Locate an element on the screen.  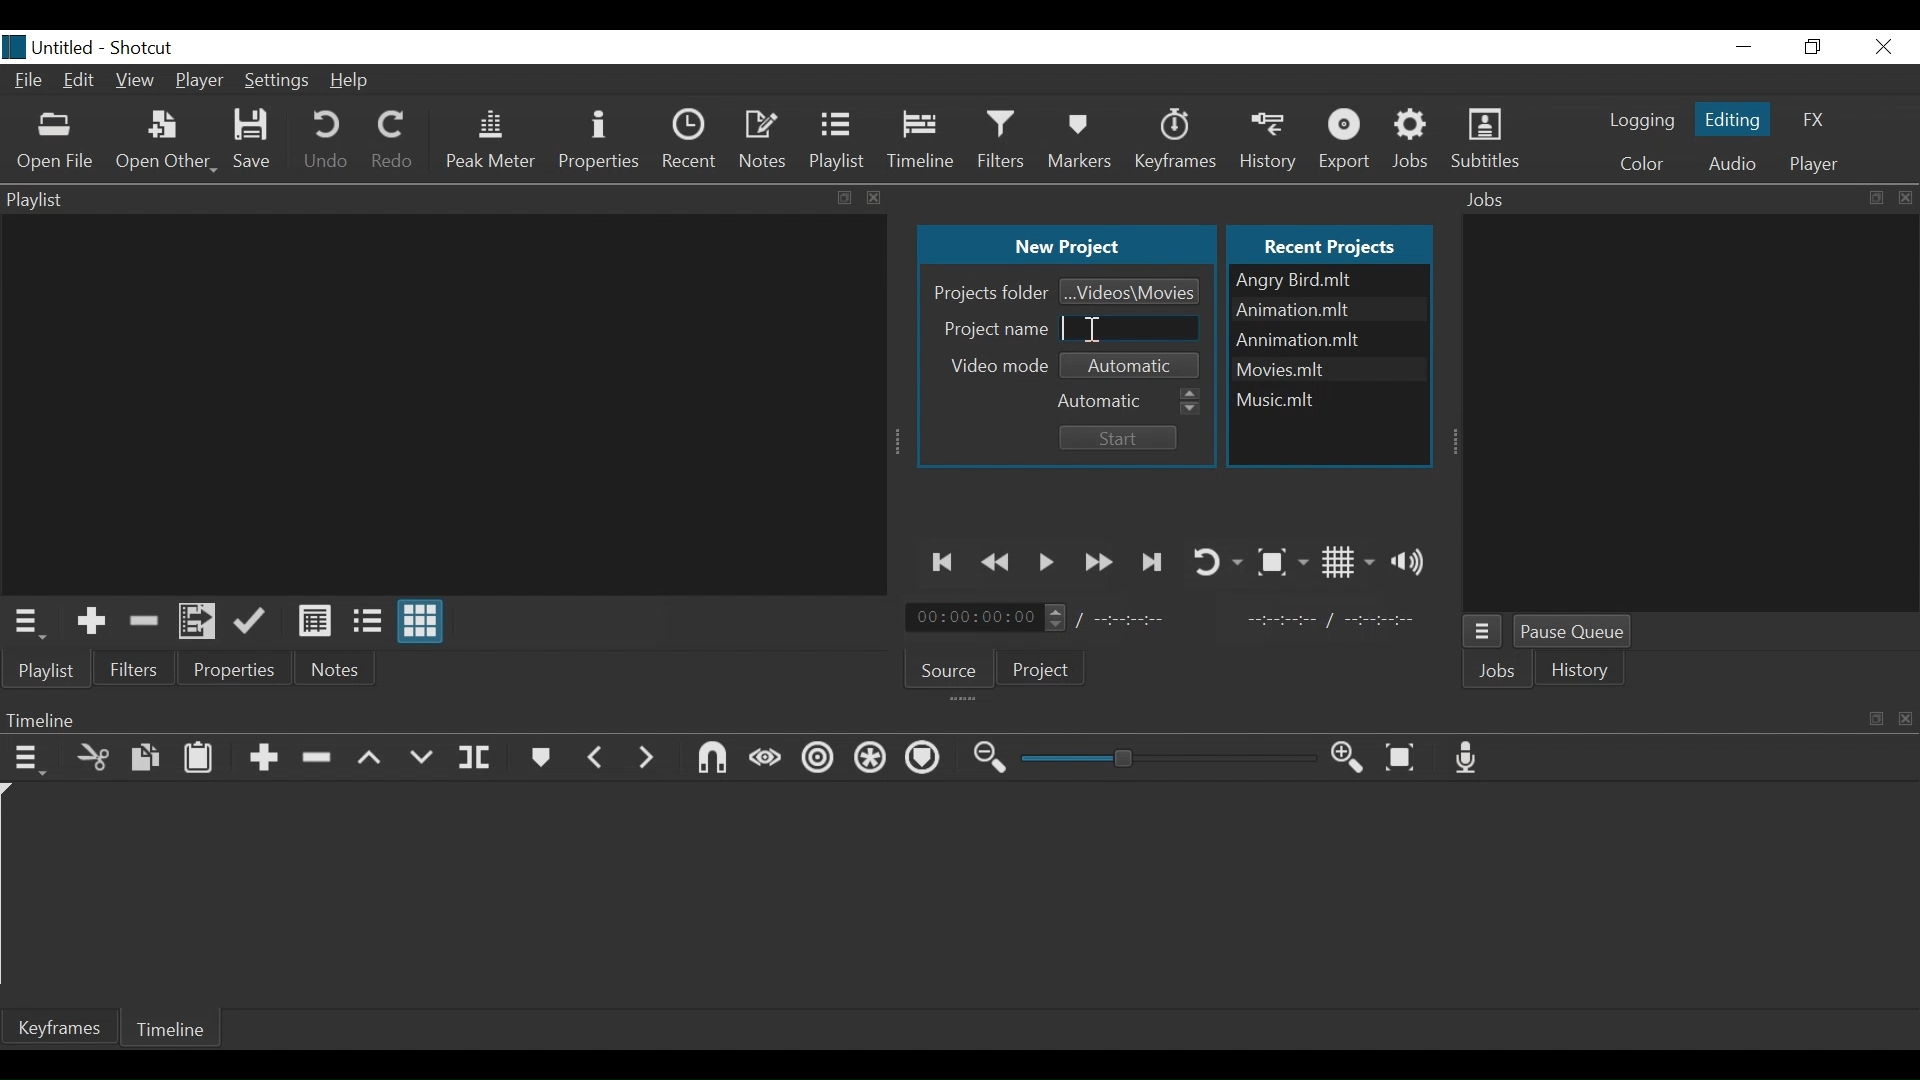
Append is located at coordinates (263, 759).